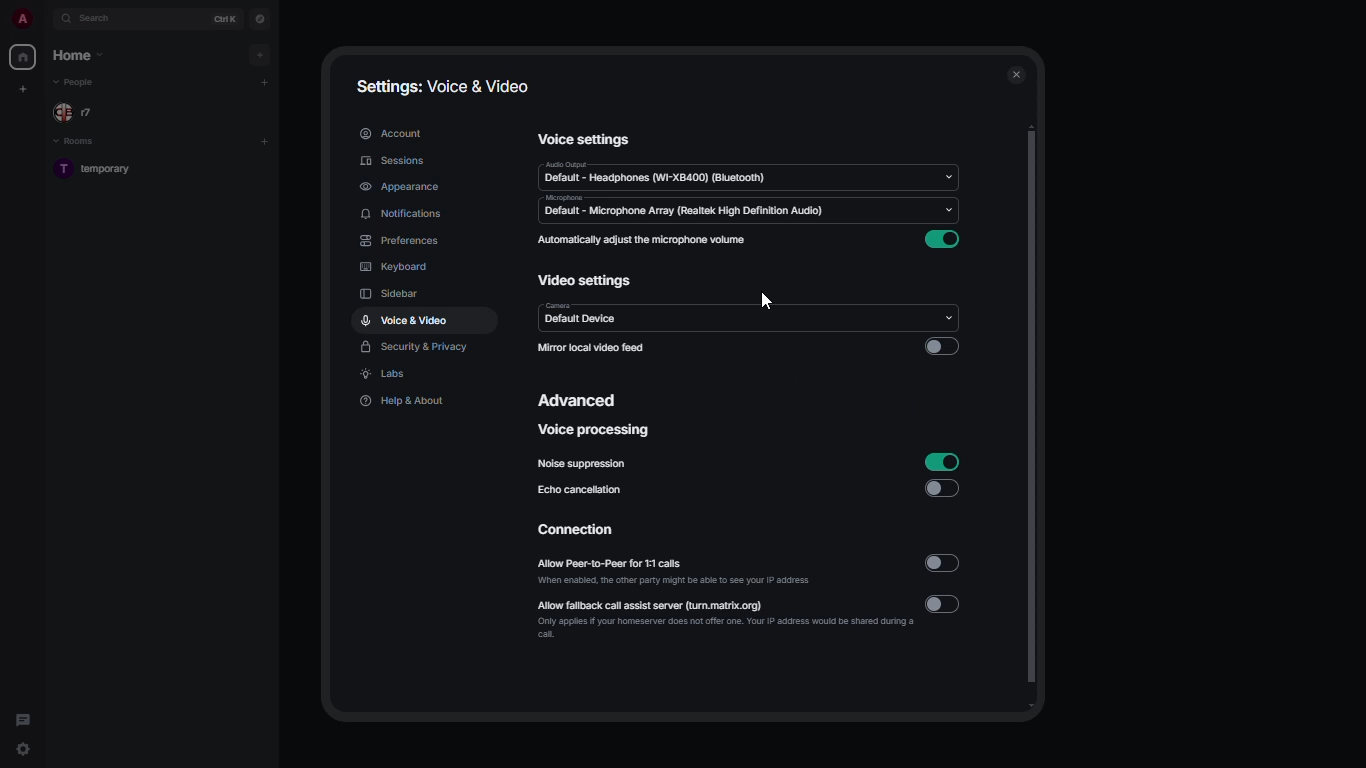  Describe the element at coordinates (416, 348) in the screenshot. I see `security & privacy` at that location.